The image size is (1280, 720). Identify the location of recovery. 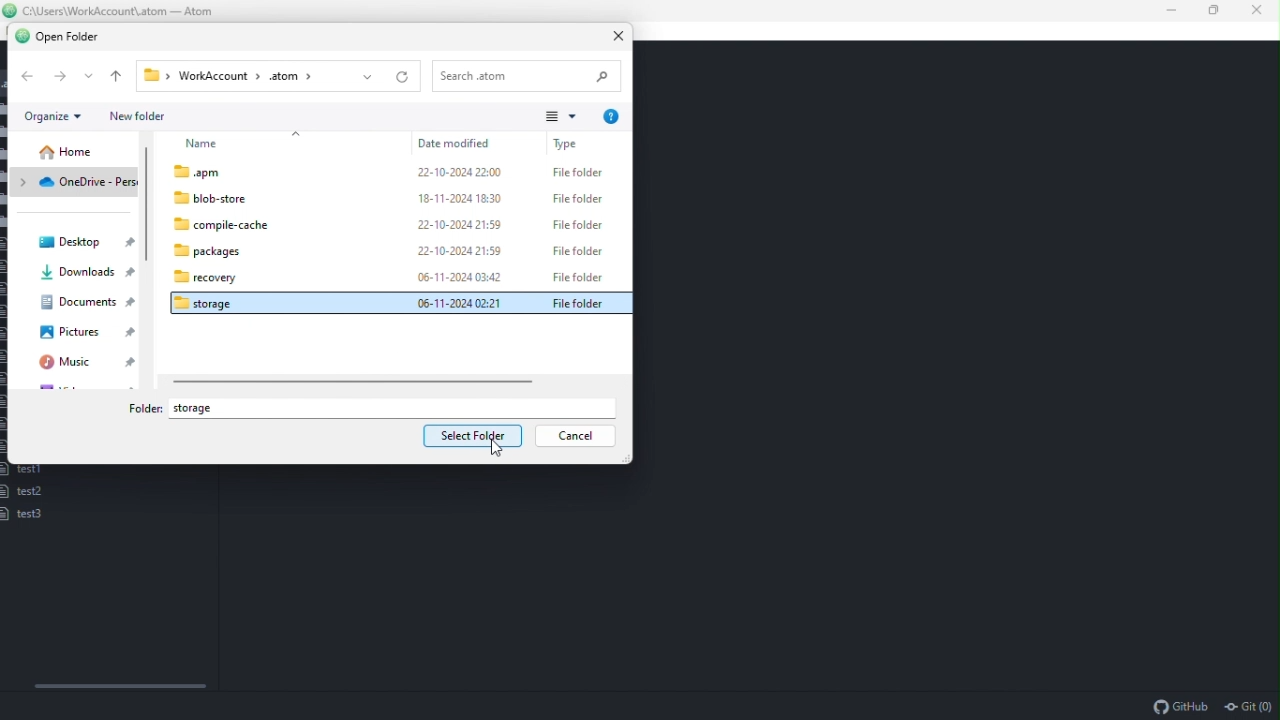
(390, 277).